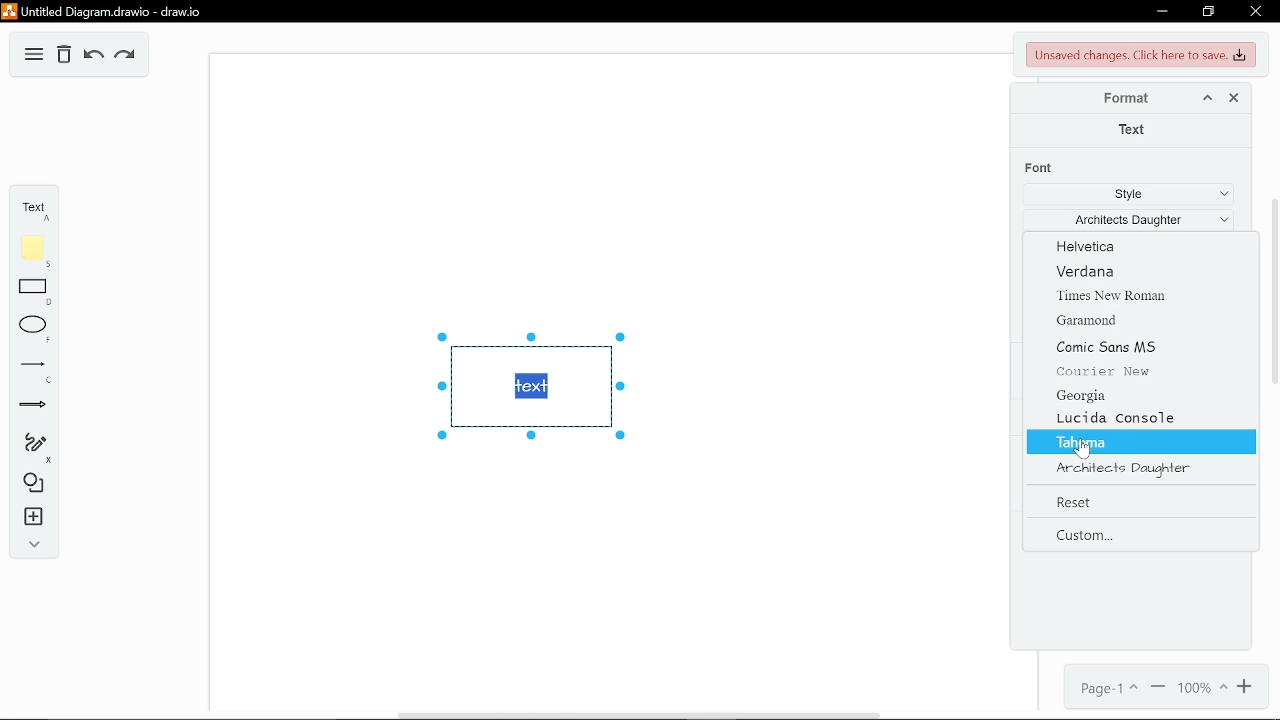 This screenshot has height=720, width=1280. I want to click on text, so click(32, 207).